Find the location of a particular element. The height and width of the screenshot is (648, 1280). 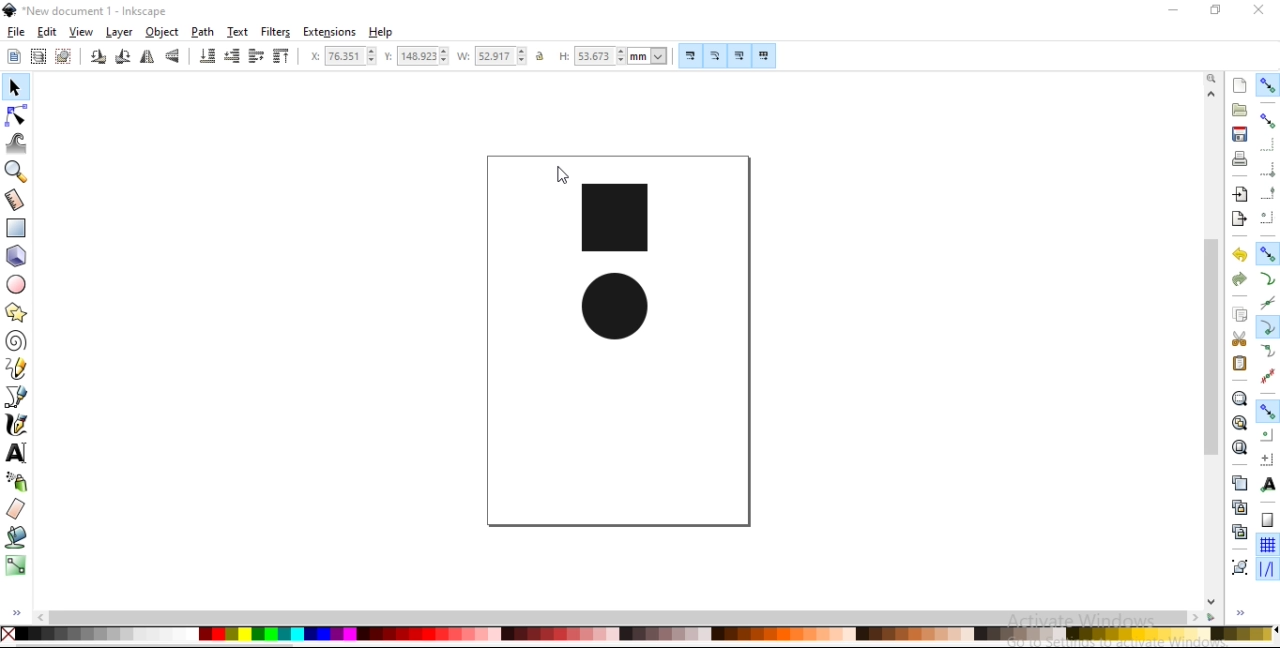

scale radii of rounded corners is located at coordinates (716, 57).